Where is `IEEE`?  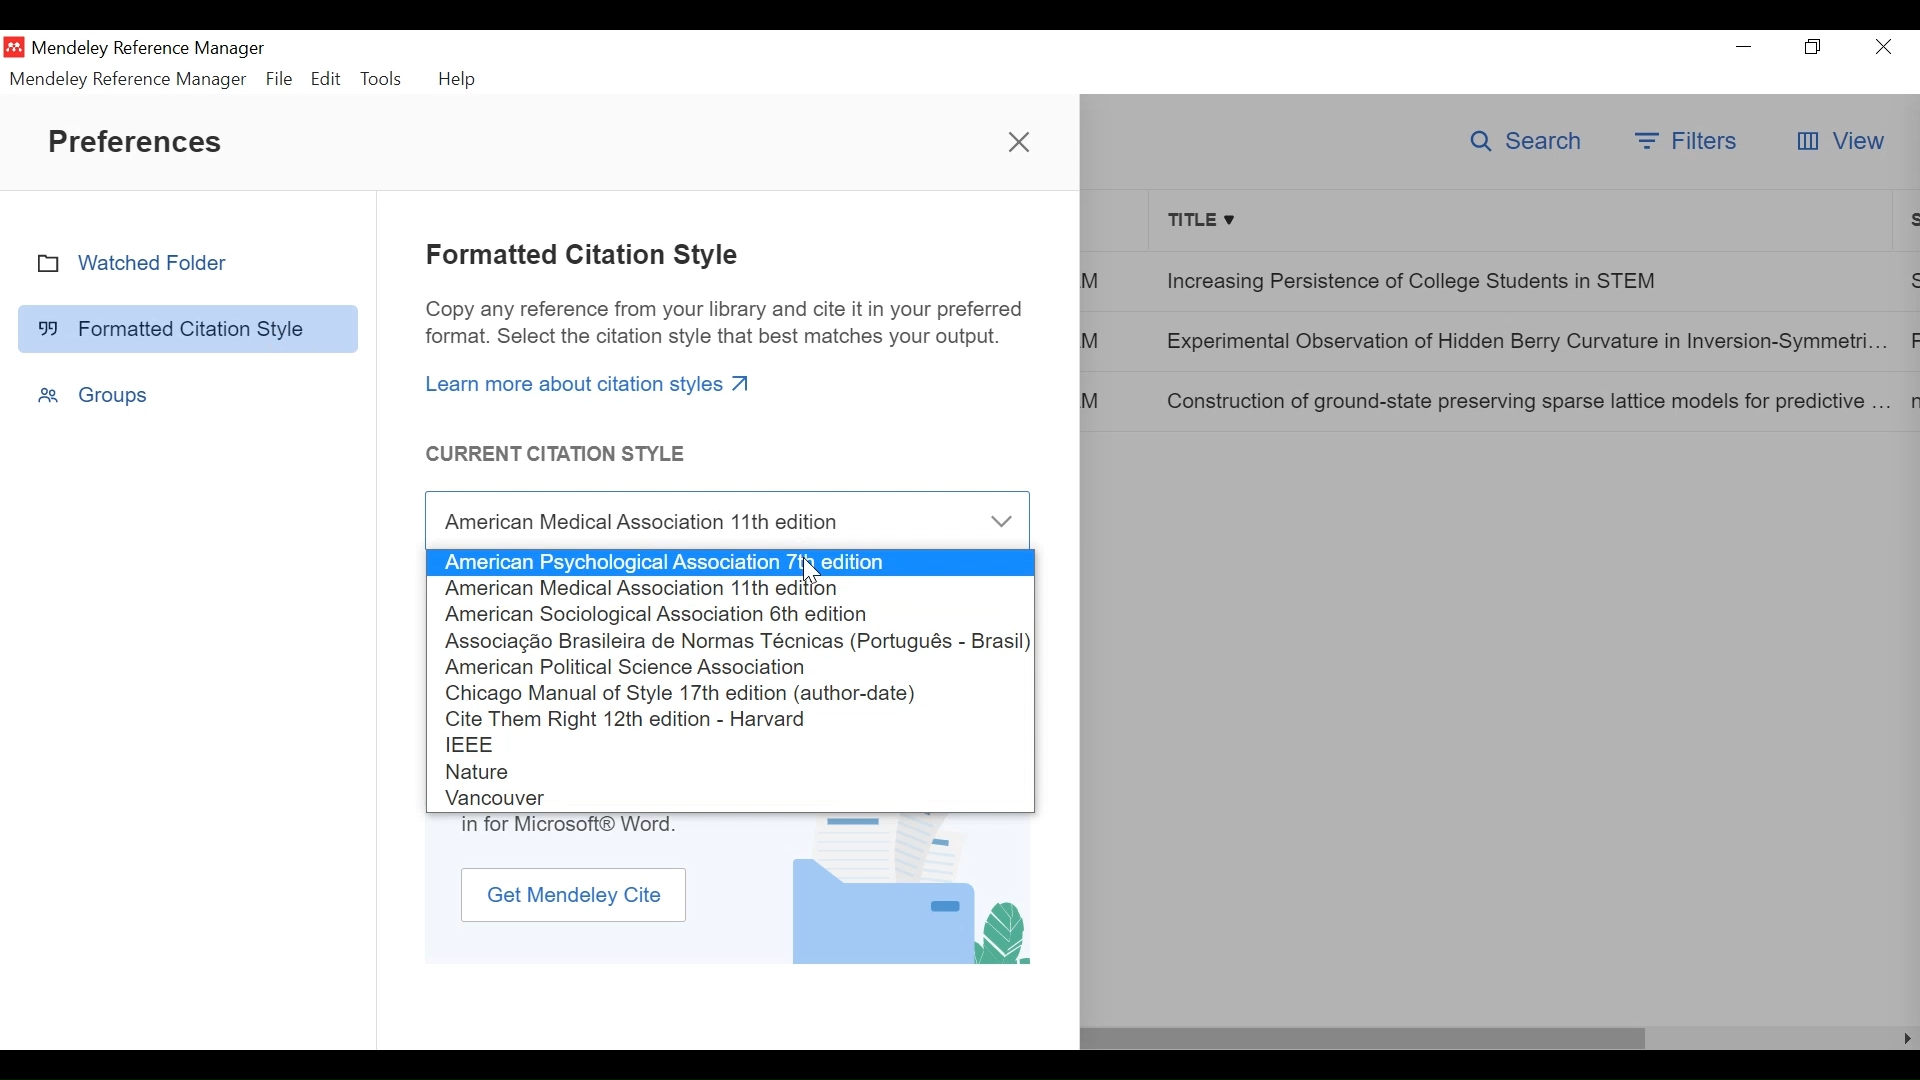
IEEE is located at coordinates (731, 745).